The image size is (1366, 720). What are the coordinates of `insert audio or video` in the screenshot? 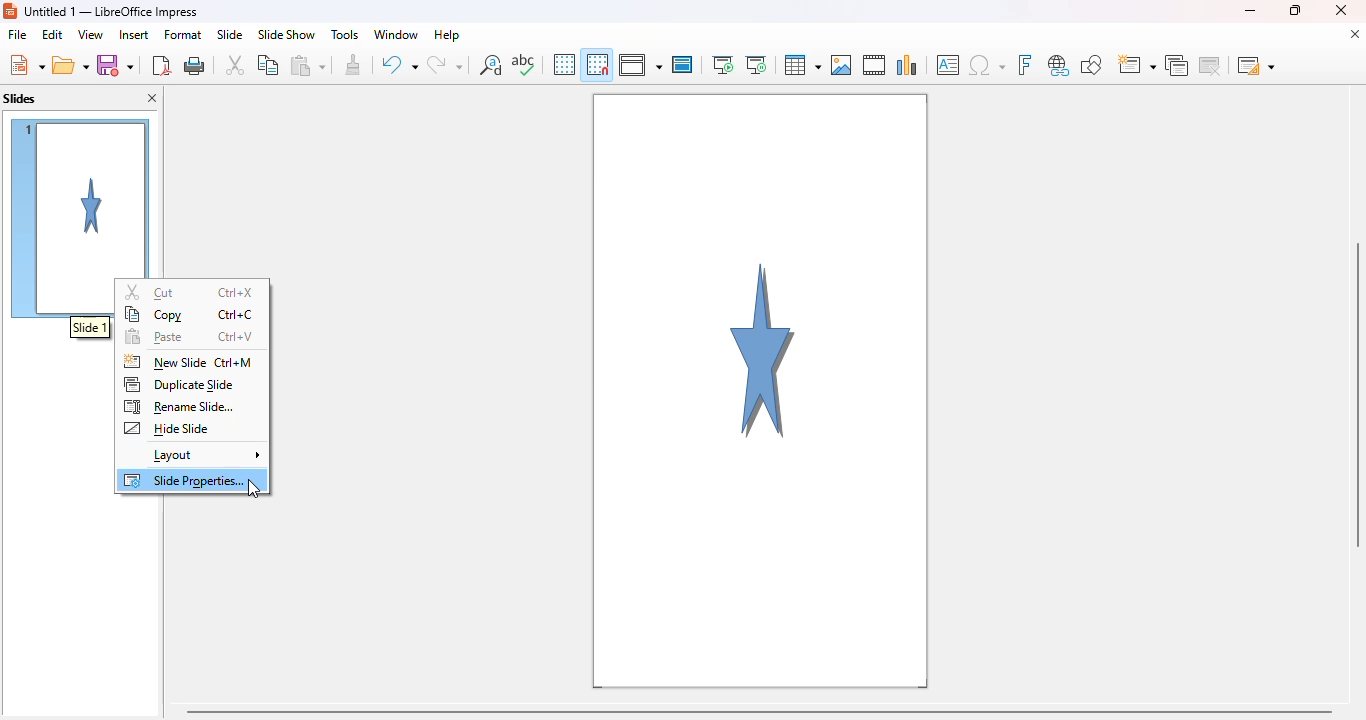 It's located at (875, 65).